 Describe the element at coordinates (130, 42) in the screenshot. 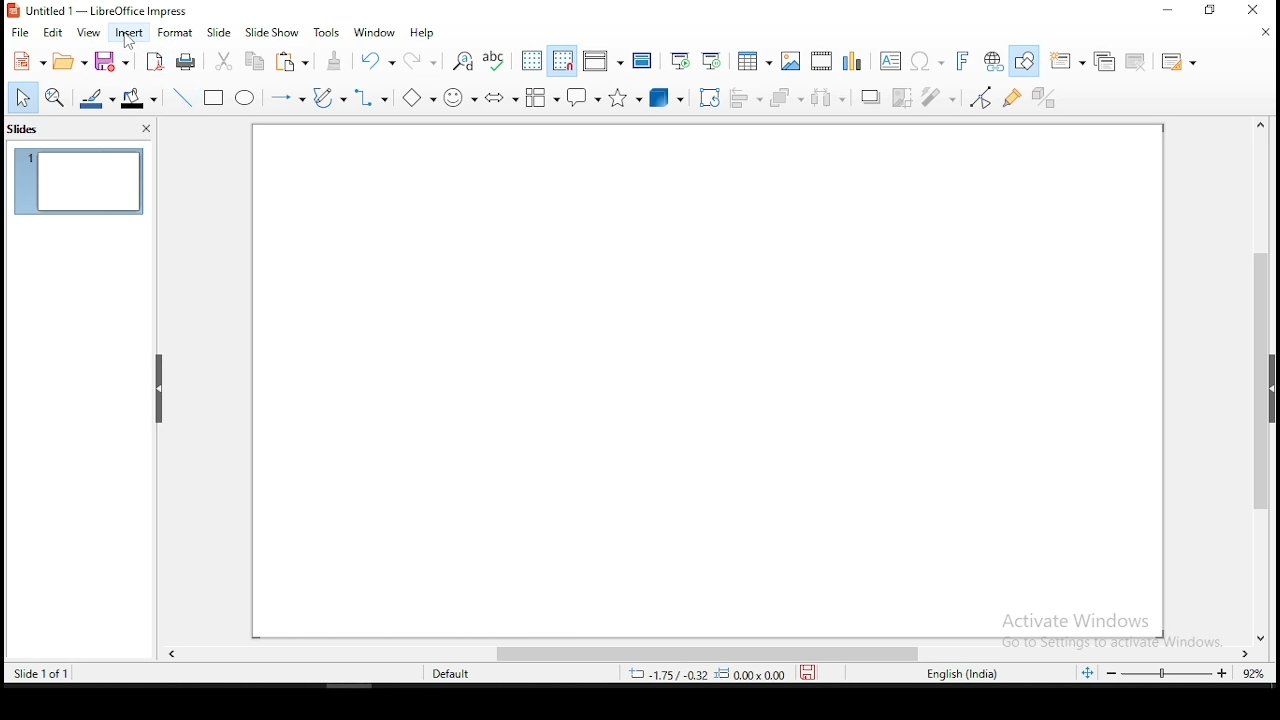

I see `cursor` at that location.